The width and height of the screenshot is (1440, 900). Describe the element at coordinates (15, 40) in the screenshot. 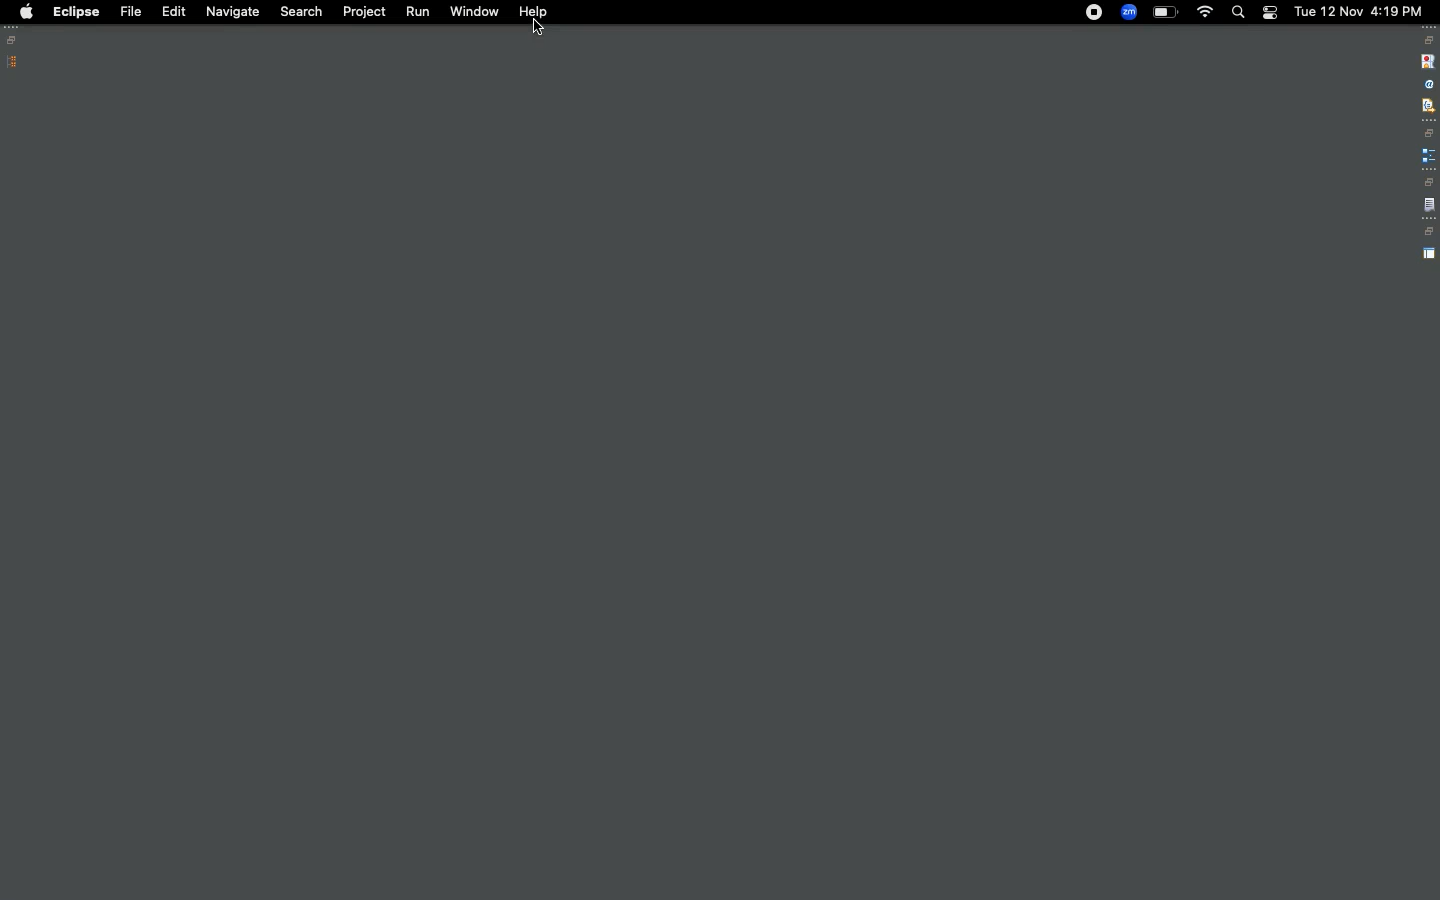

I see `Restore` at that location.